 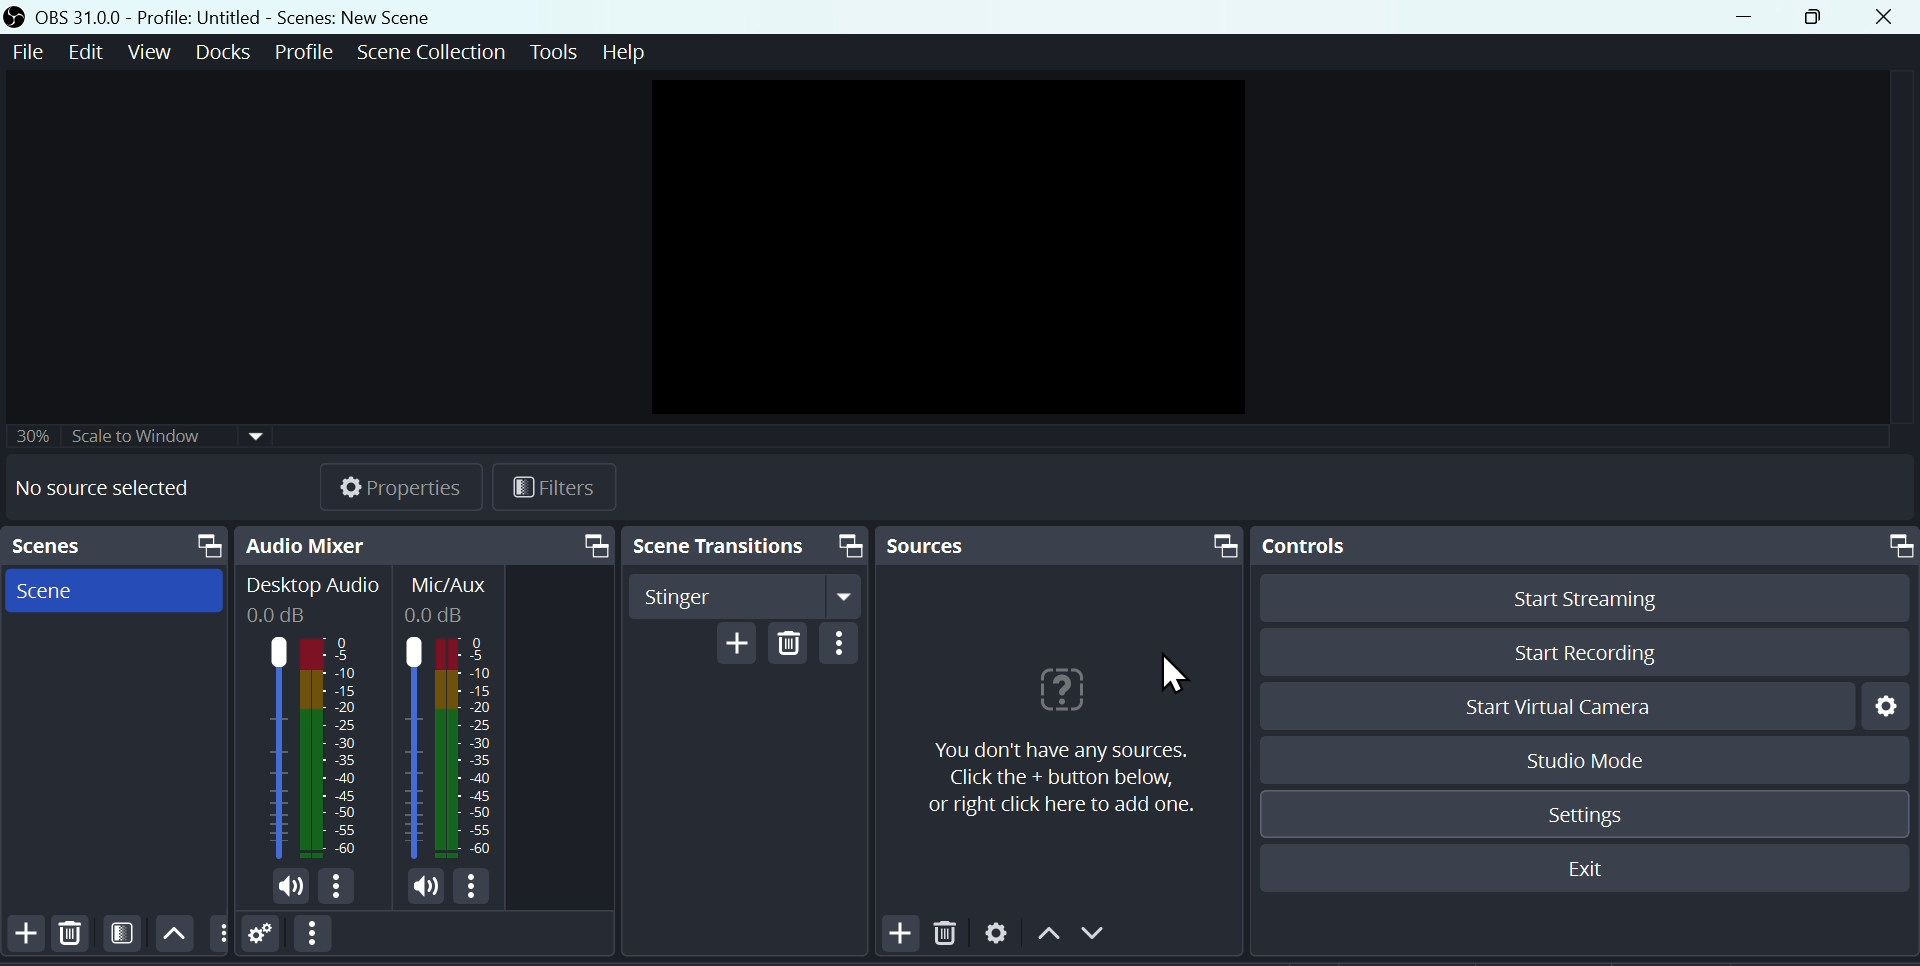 What do you see at coordinates (1170, 672) in the screenshot?
I see `Cursor` at bounding box center [1170, 672].